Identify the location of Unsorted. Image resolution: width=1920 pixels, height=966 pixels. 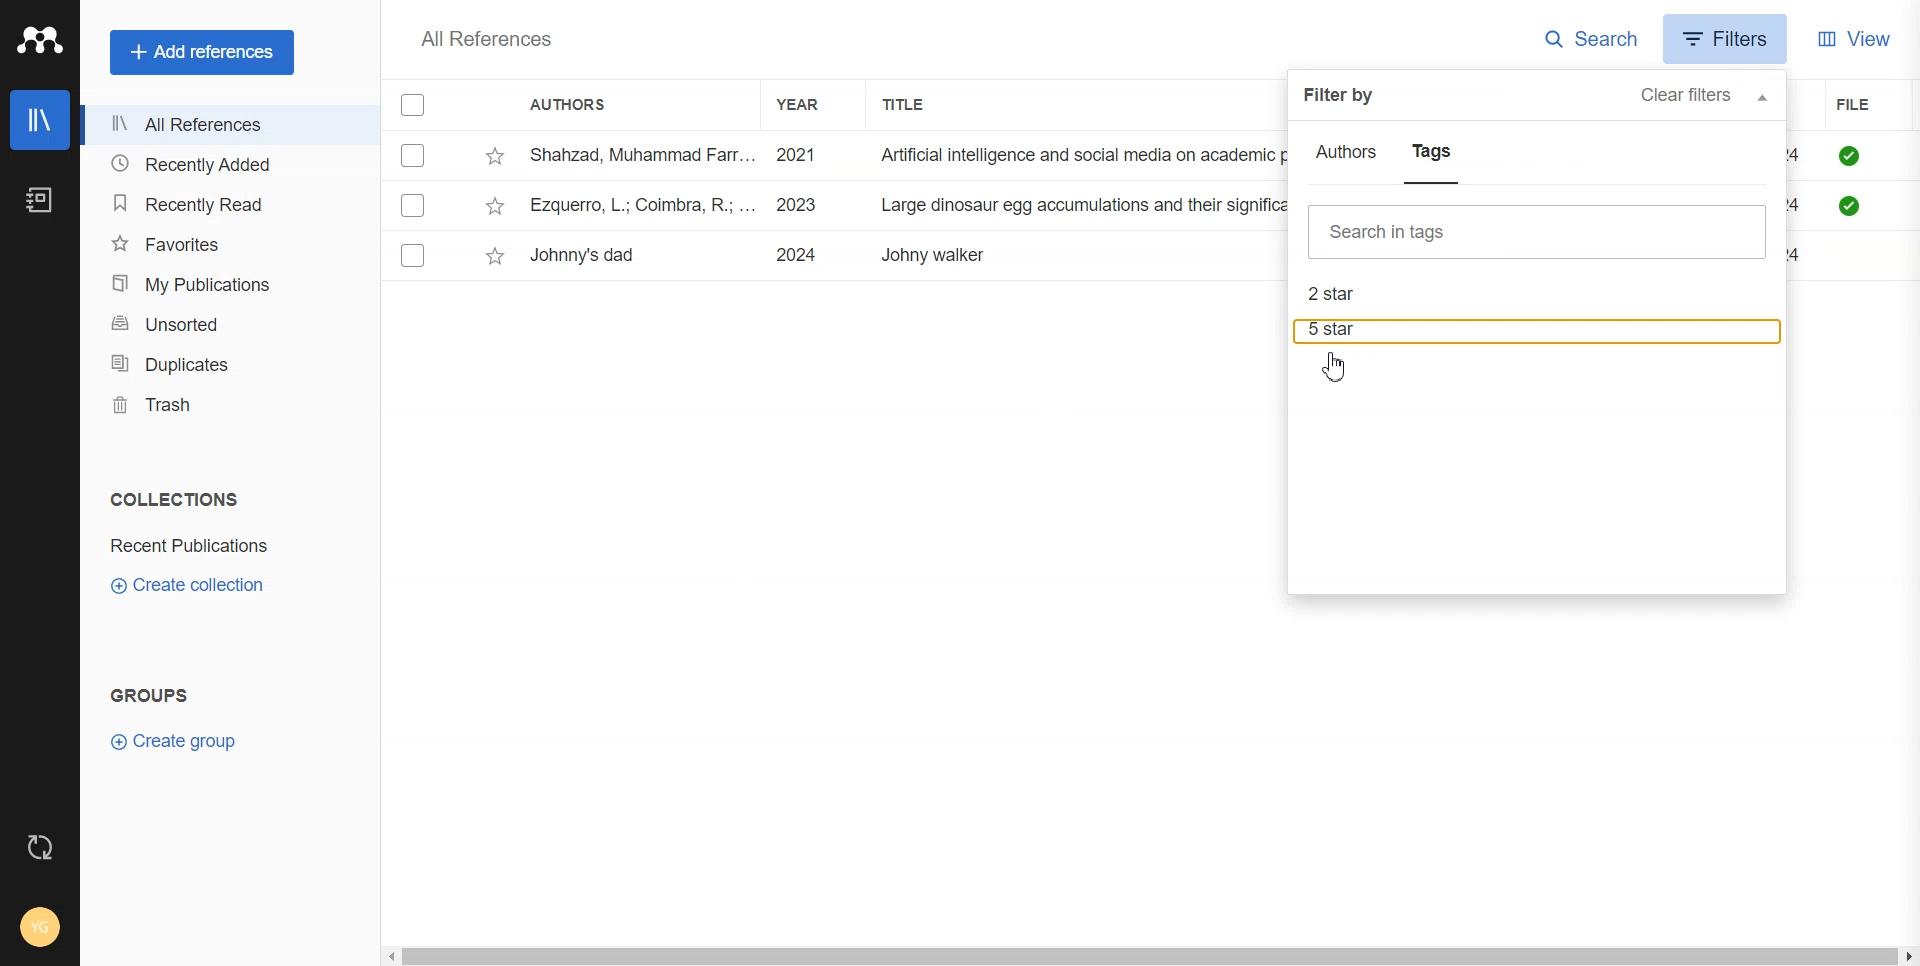
(223, 324).